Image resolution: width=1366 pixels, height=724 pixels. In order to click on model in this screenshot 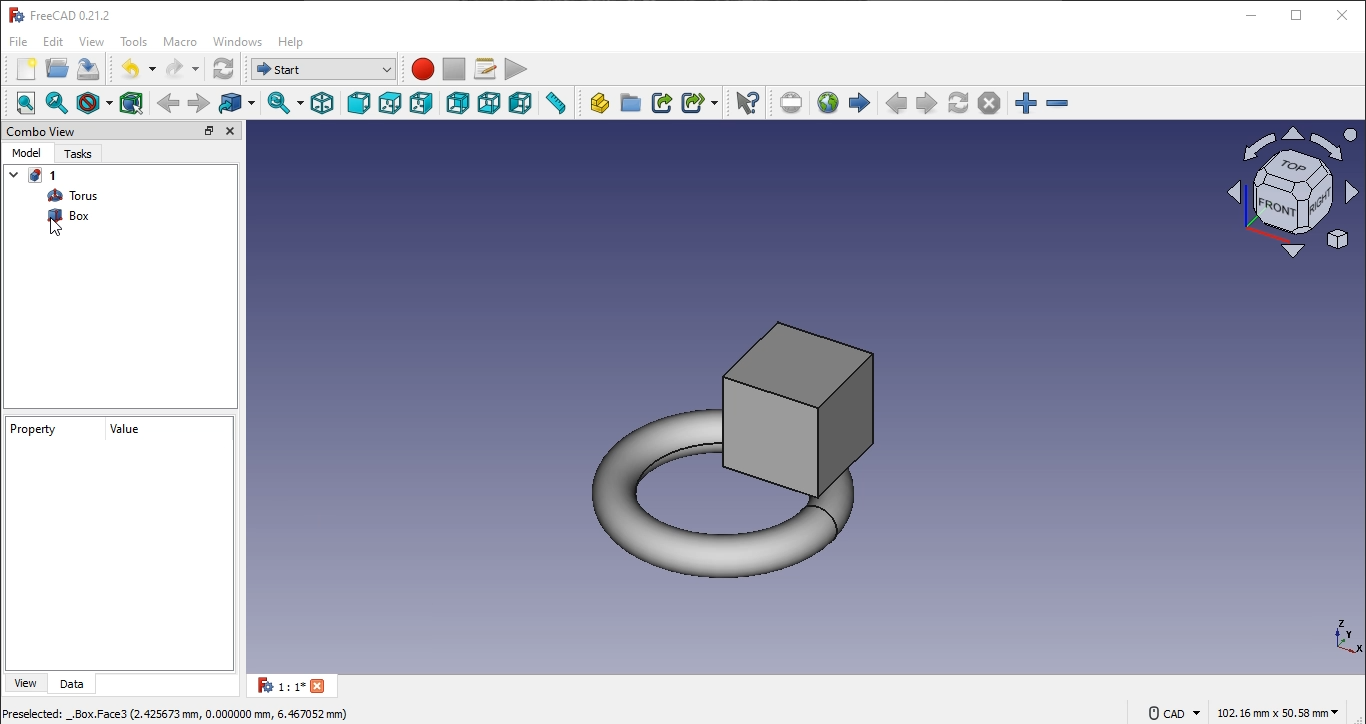, I will do `click(26, 154)`.